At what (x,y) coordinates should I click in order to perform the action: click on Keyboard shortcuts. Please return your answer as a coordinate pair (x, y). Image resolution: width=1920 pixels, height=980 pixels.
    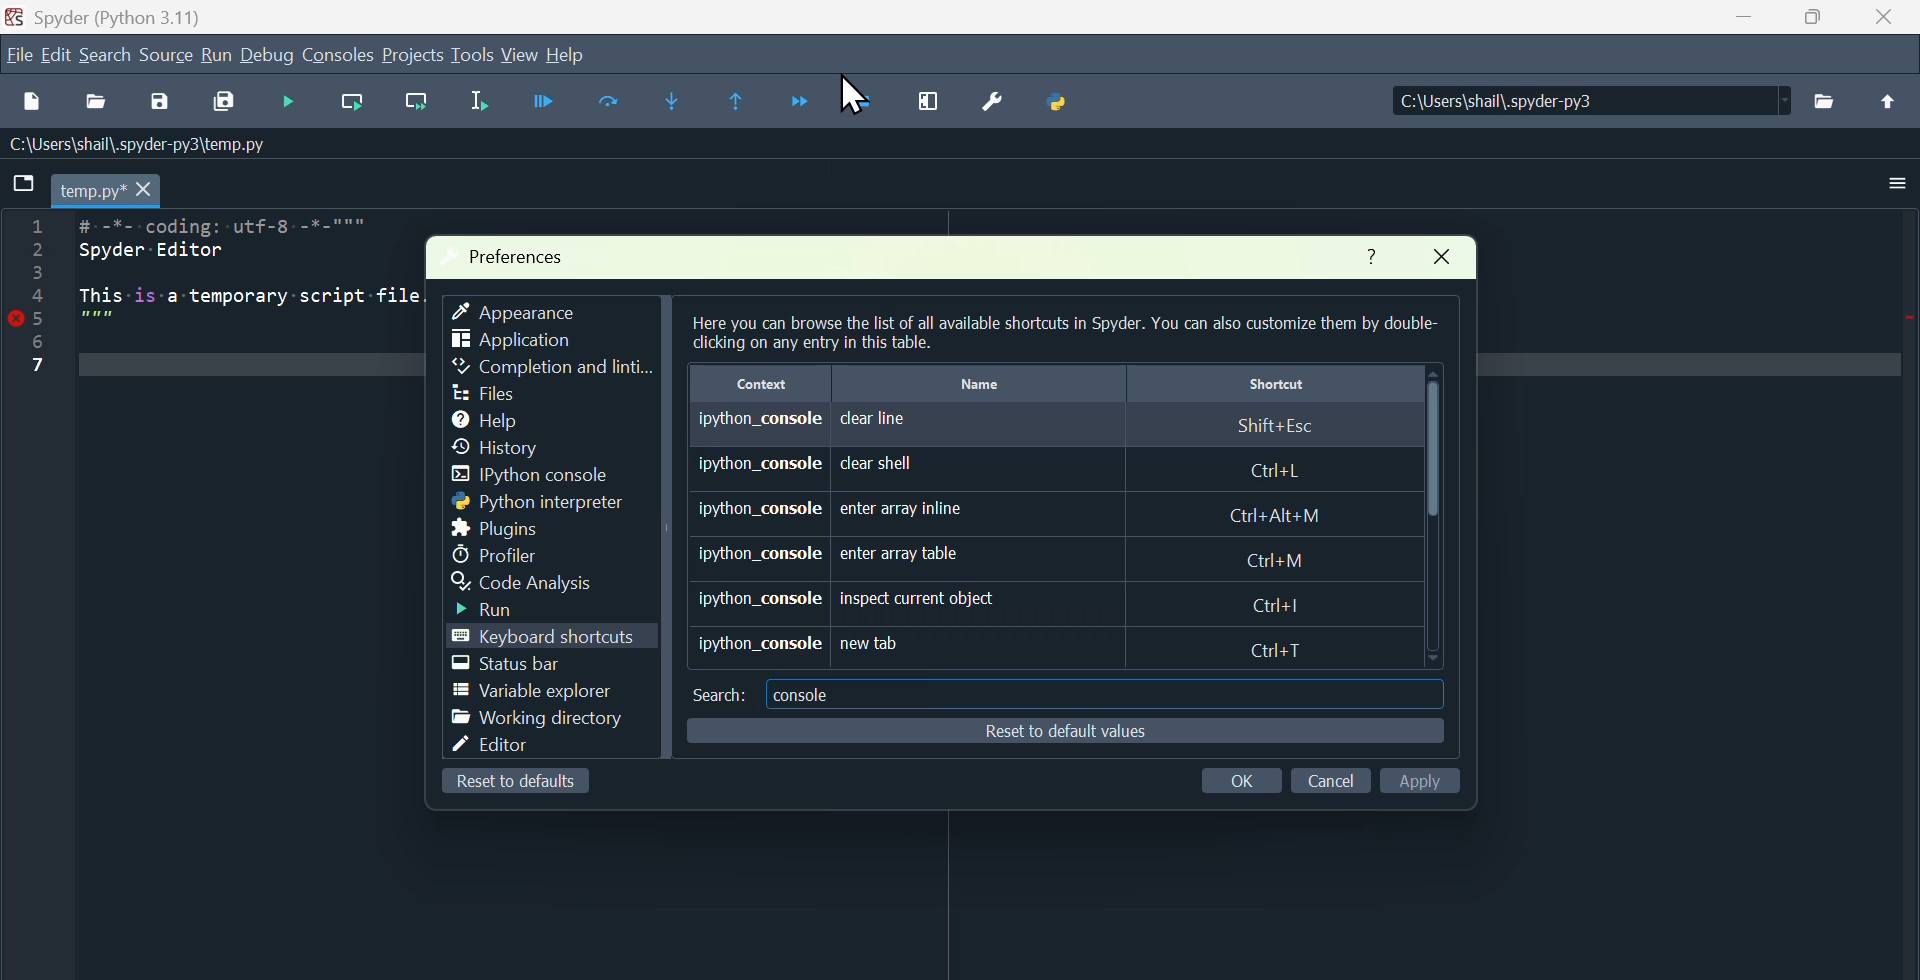
    Looking at the image, I should click on (563, 638).